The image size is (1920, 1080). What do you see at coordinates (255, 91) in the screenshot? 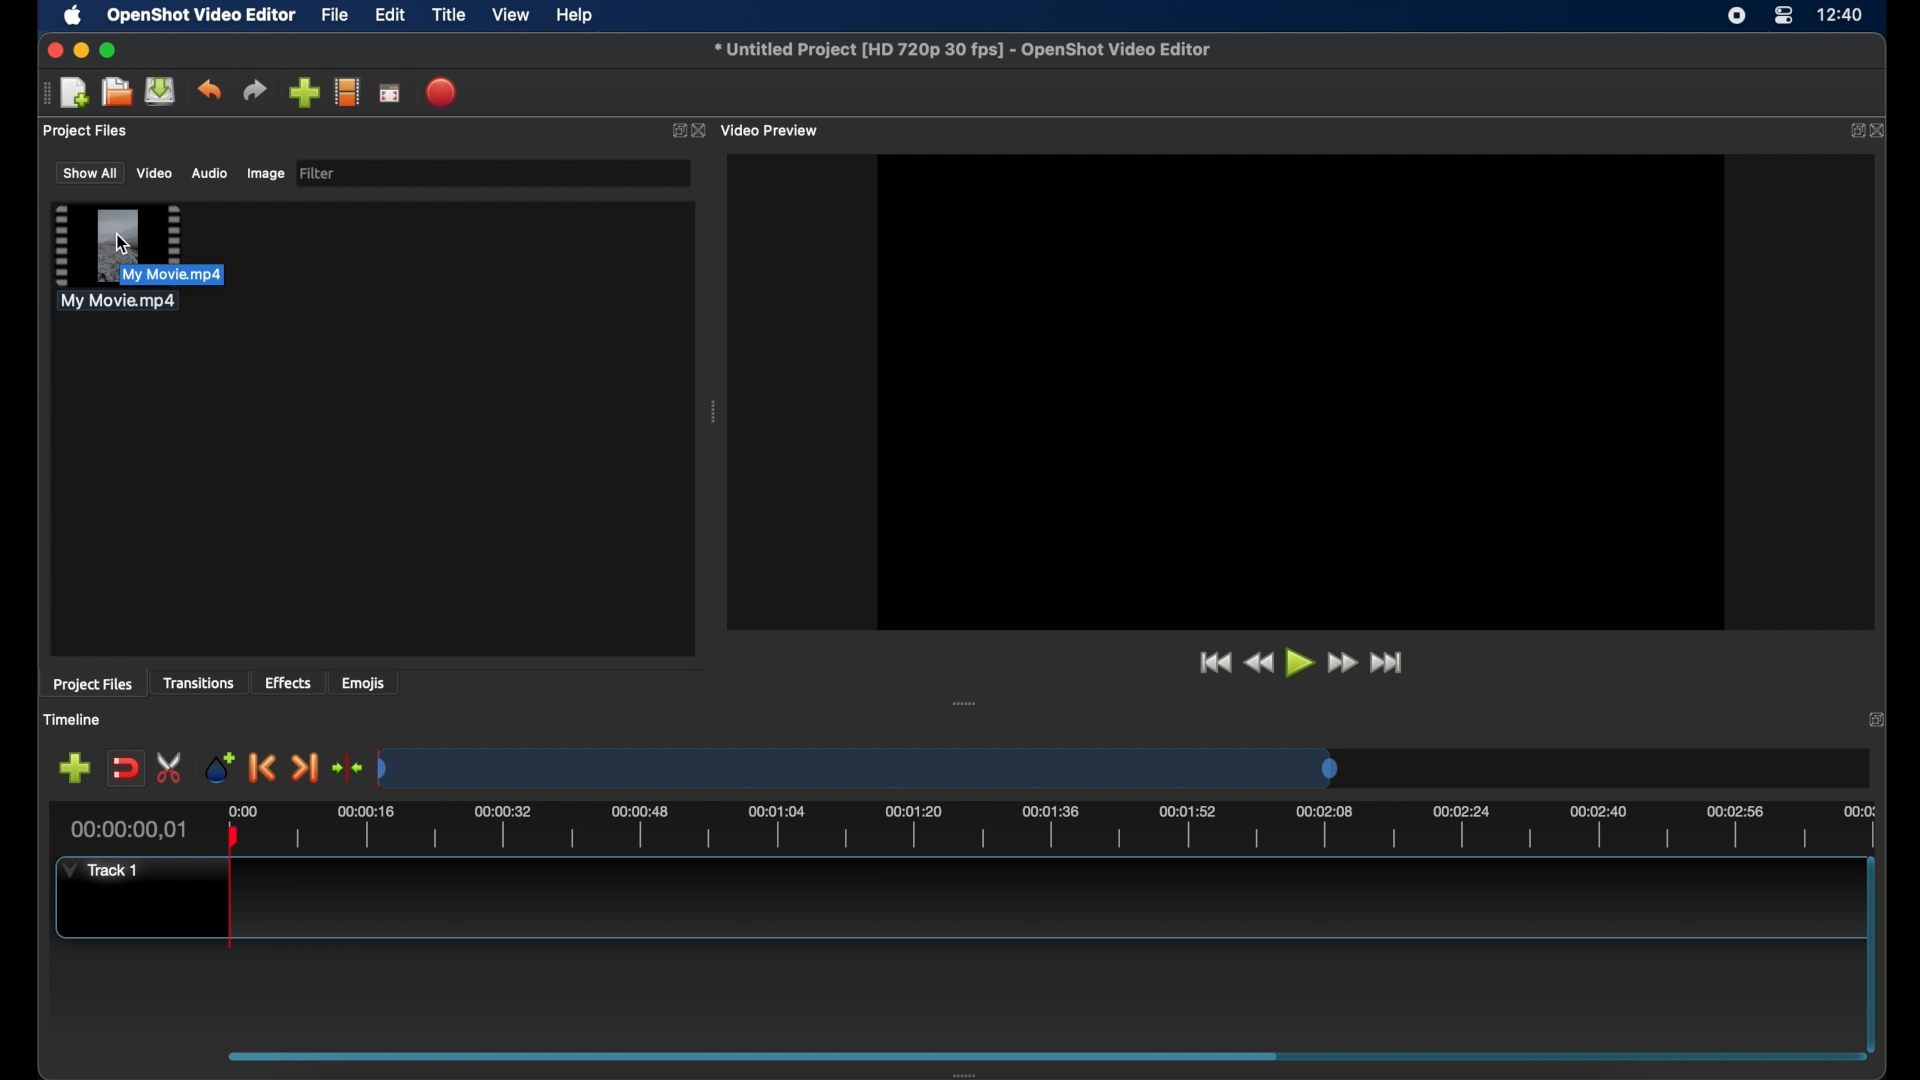
I see `redo` at bounding box center [255, 91].